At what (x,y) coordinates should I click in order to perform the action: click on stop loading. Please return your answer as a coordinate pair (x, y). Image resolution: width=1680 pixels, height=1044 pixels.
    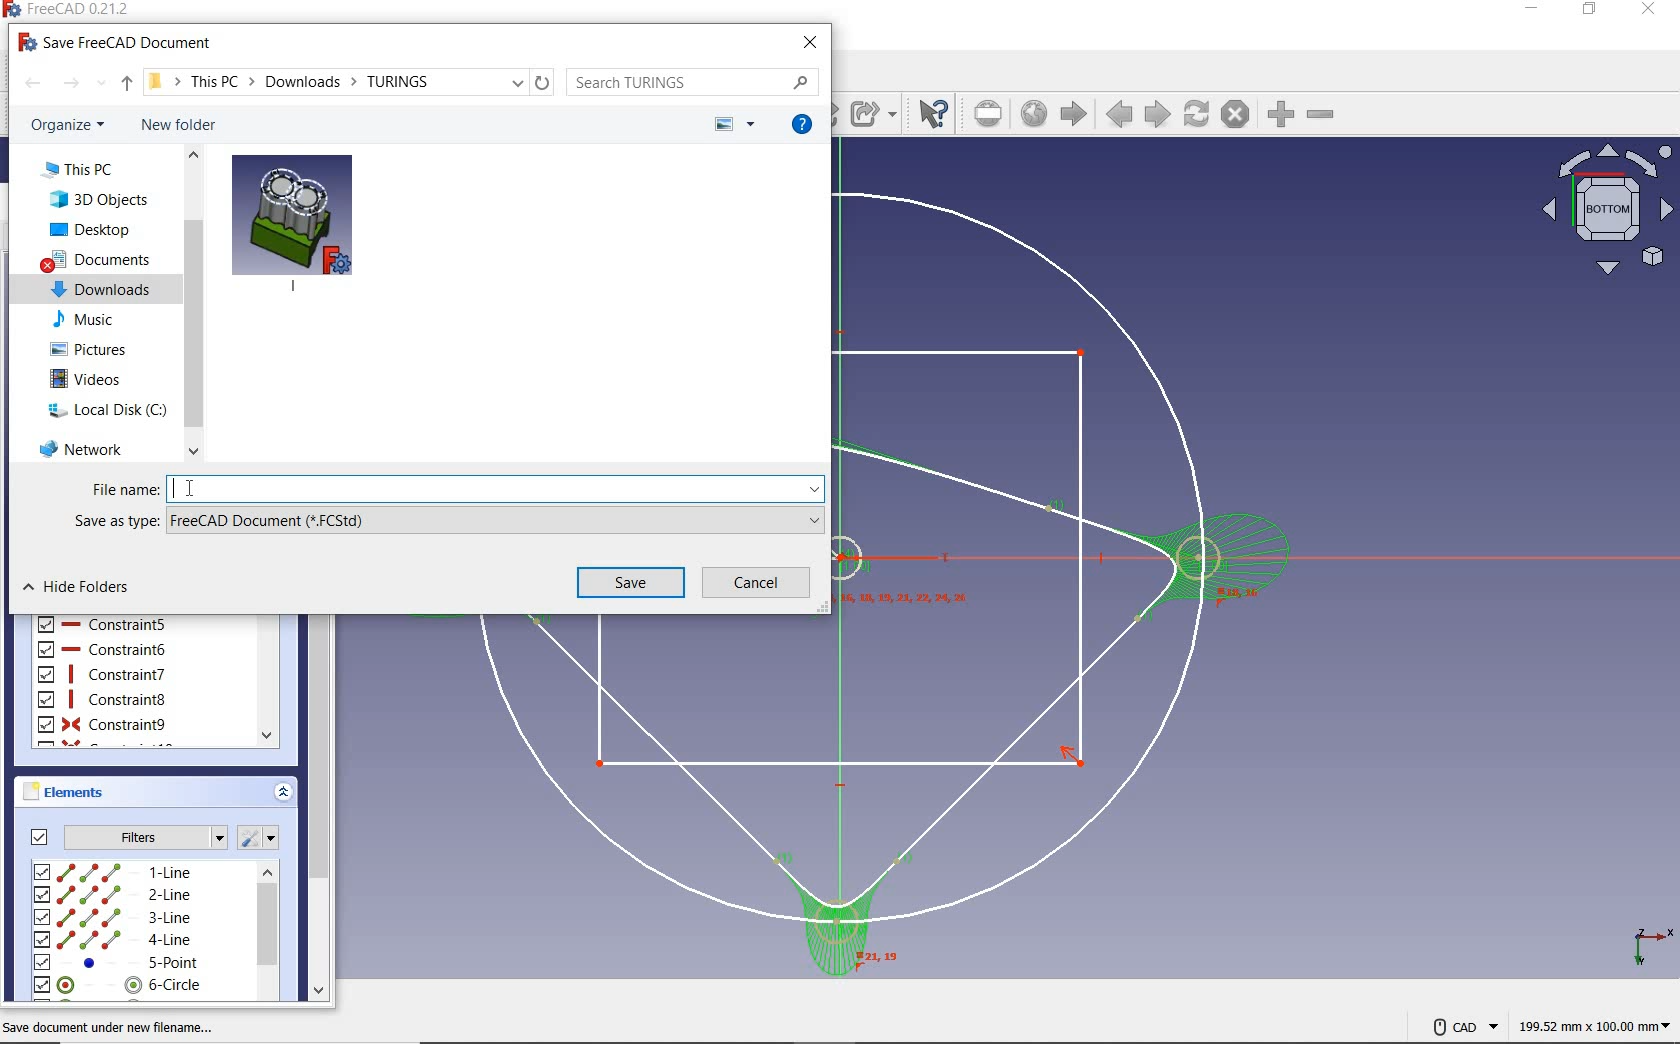
    Looking at the image, I should click on (1235, 115).